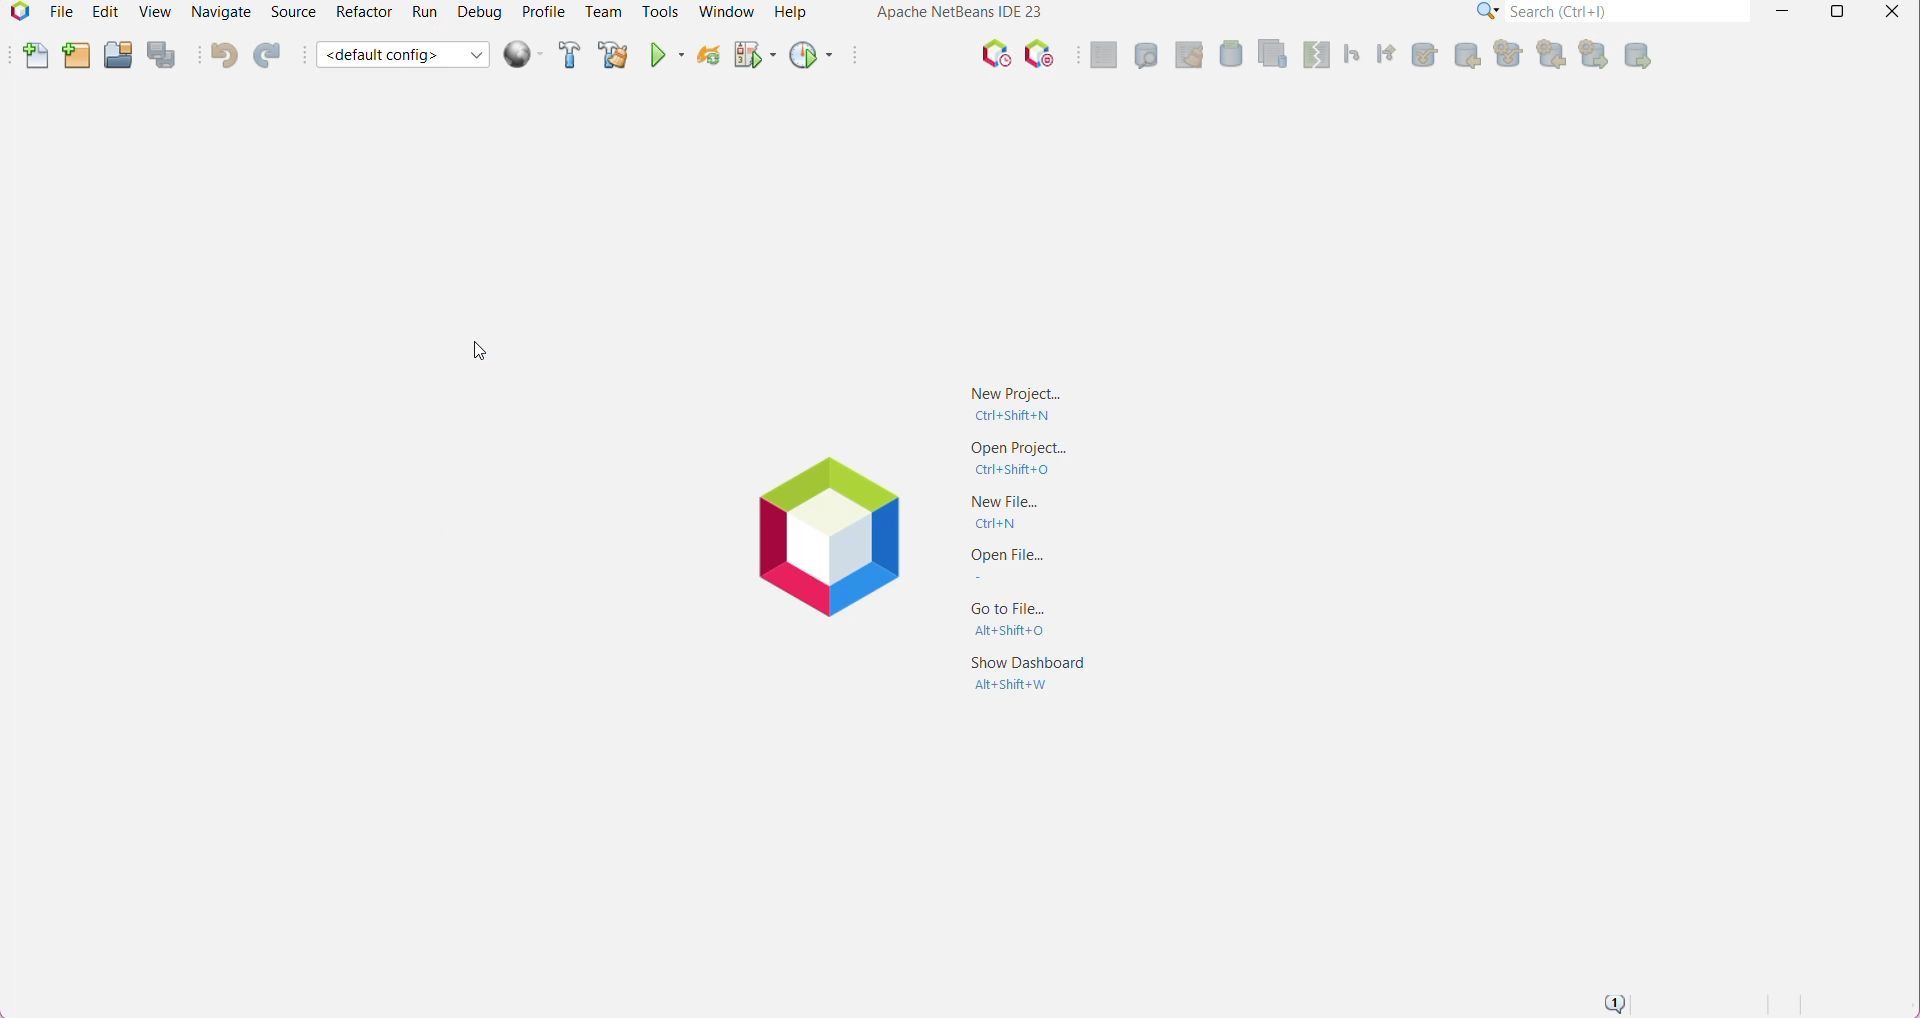 Image resolution: width=1920 pixels, height=1018 pixels. What do you see at coordinates (36, 56) in the screenshot?
I see `New File` at bounding box center [36, 56].